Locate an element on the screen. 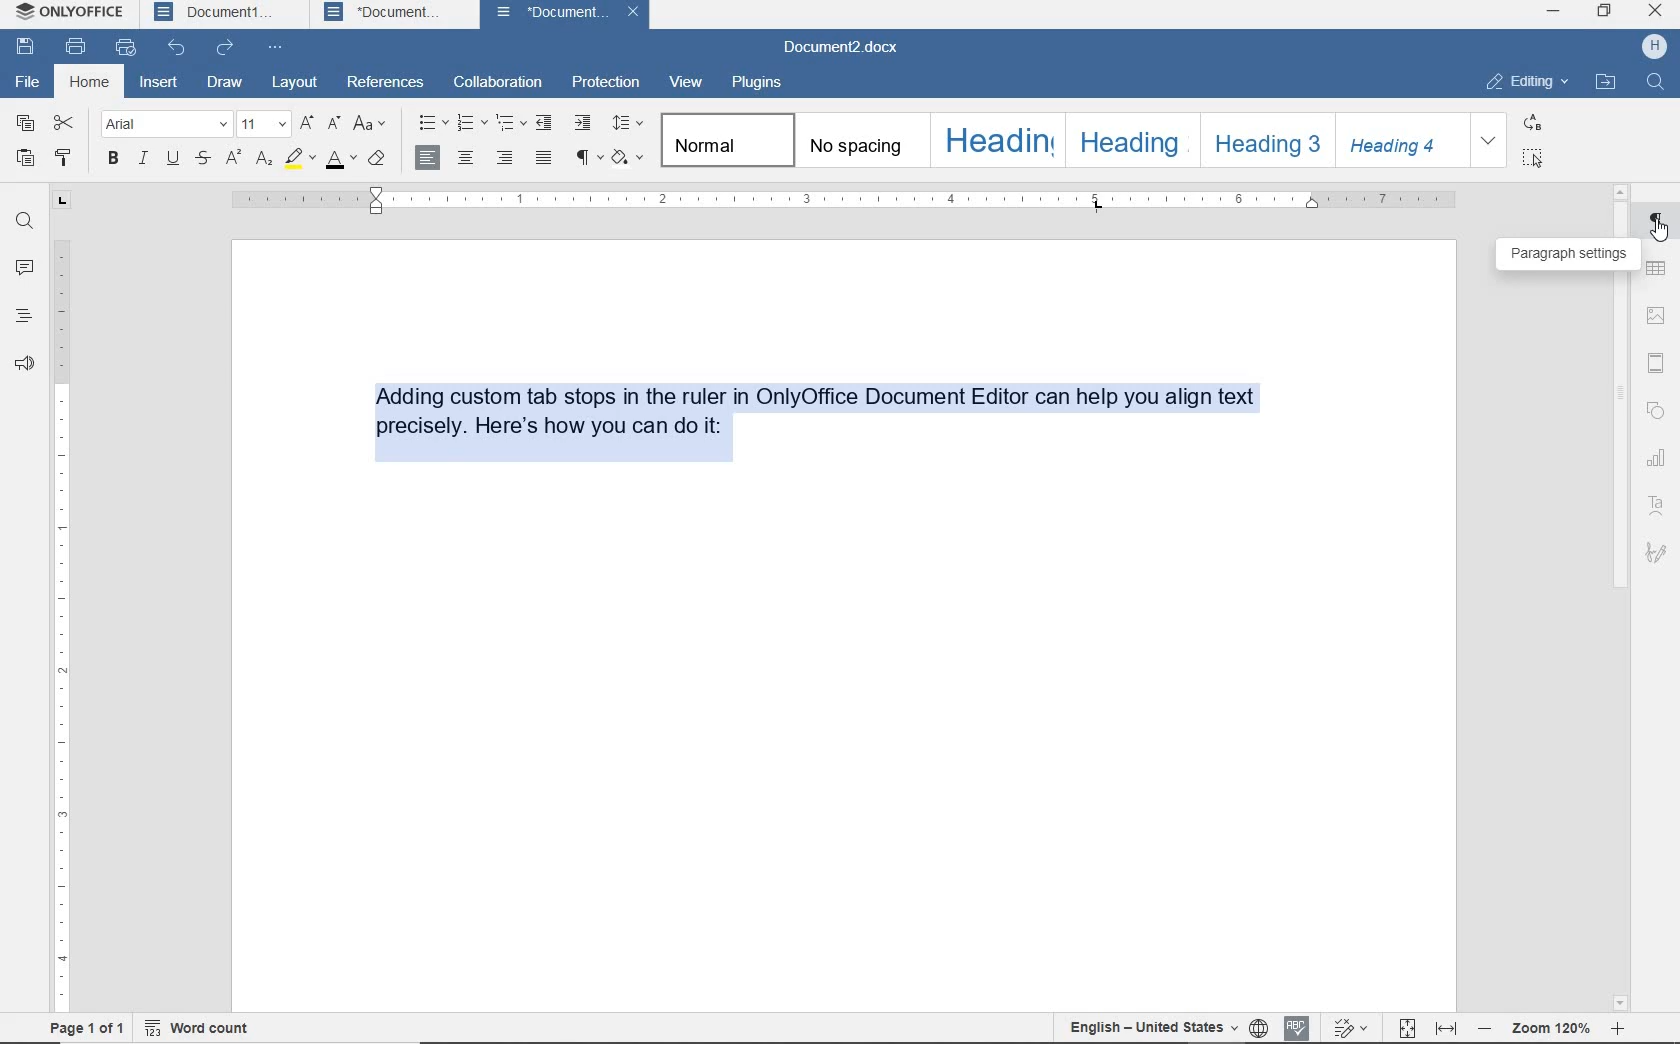  home is located at coordinates (89, 83).